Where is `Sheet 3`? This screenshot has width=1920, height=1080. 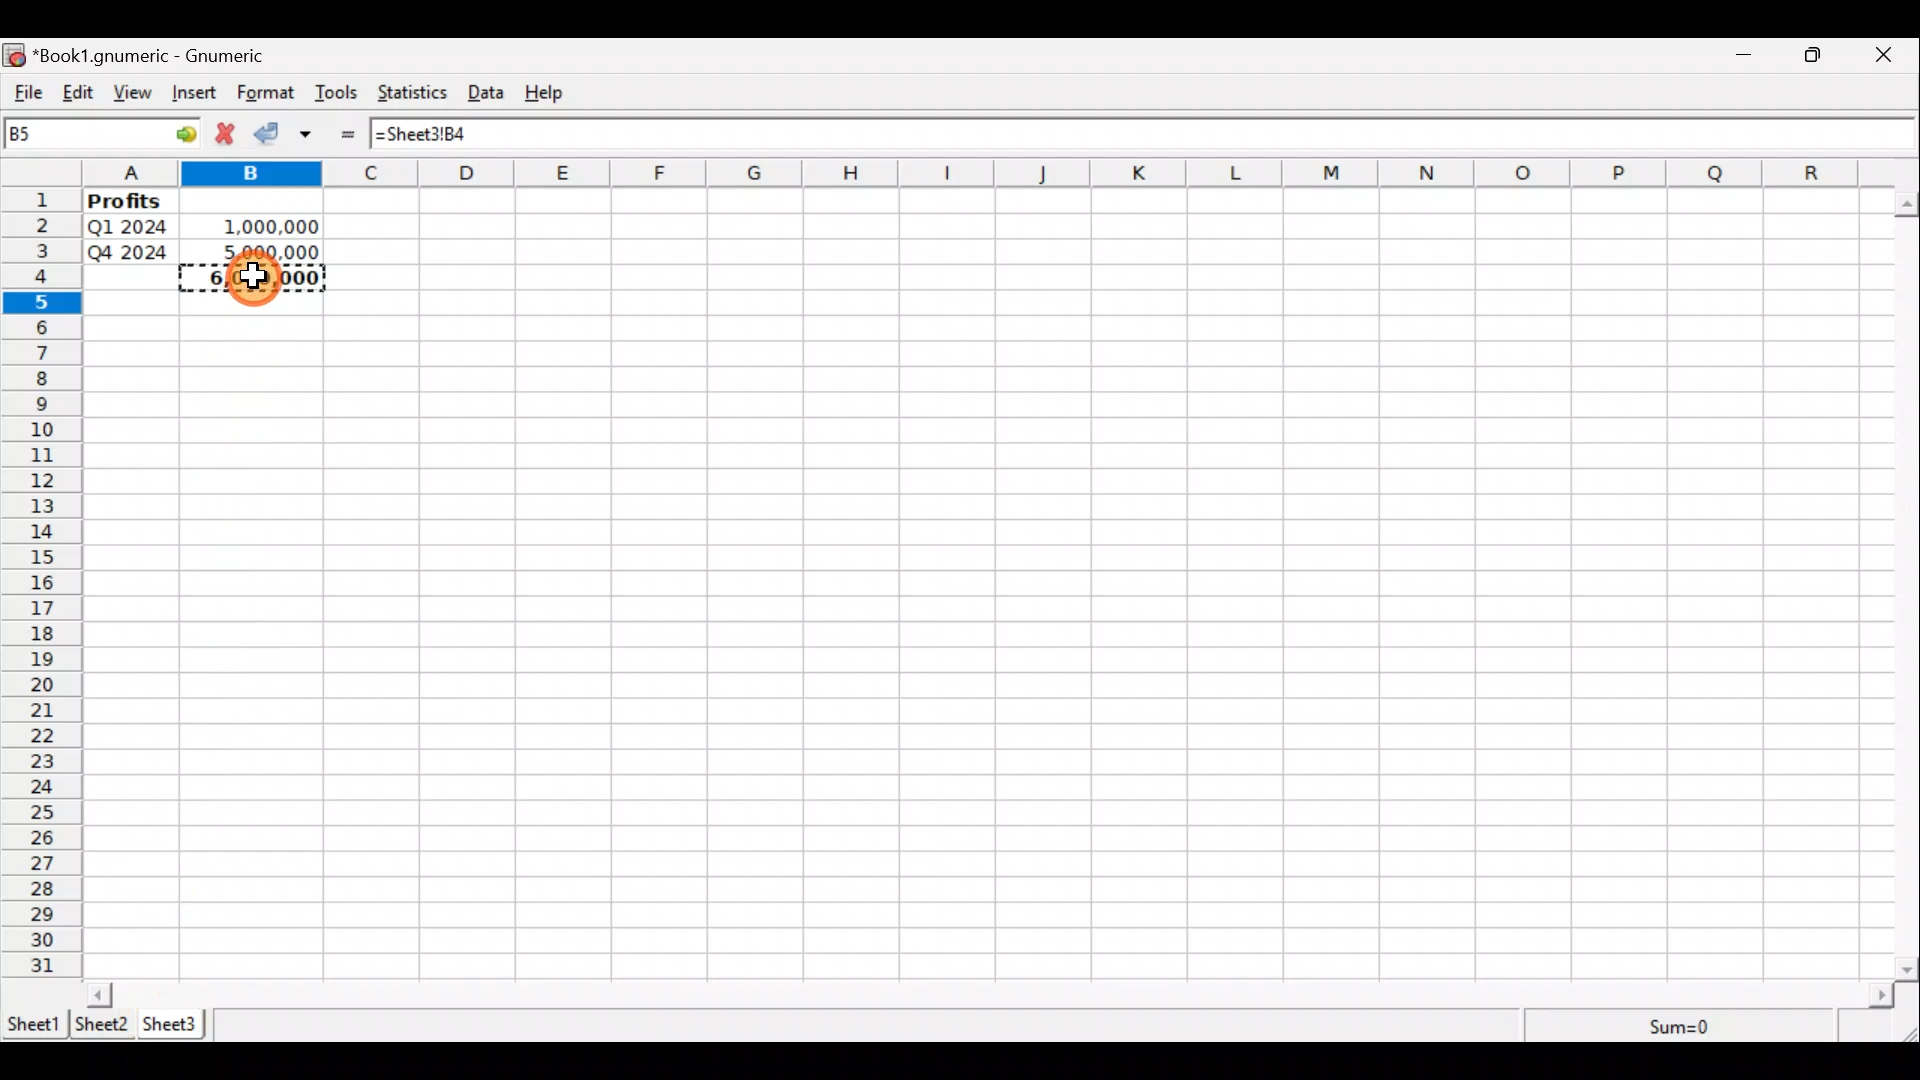
Sheet 3 is located at coordinates (175, 1024).